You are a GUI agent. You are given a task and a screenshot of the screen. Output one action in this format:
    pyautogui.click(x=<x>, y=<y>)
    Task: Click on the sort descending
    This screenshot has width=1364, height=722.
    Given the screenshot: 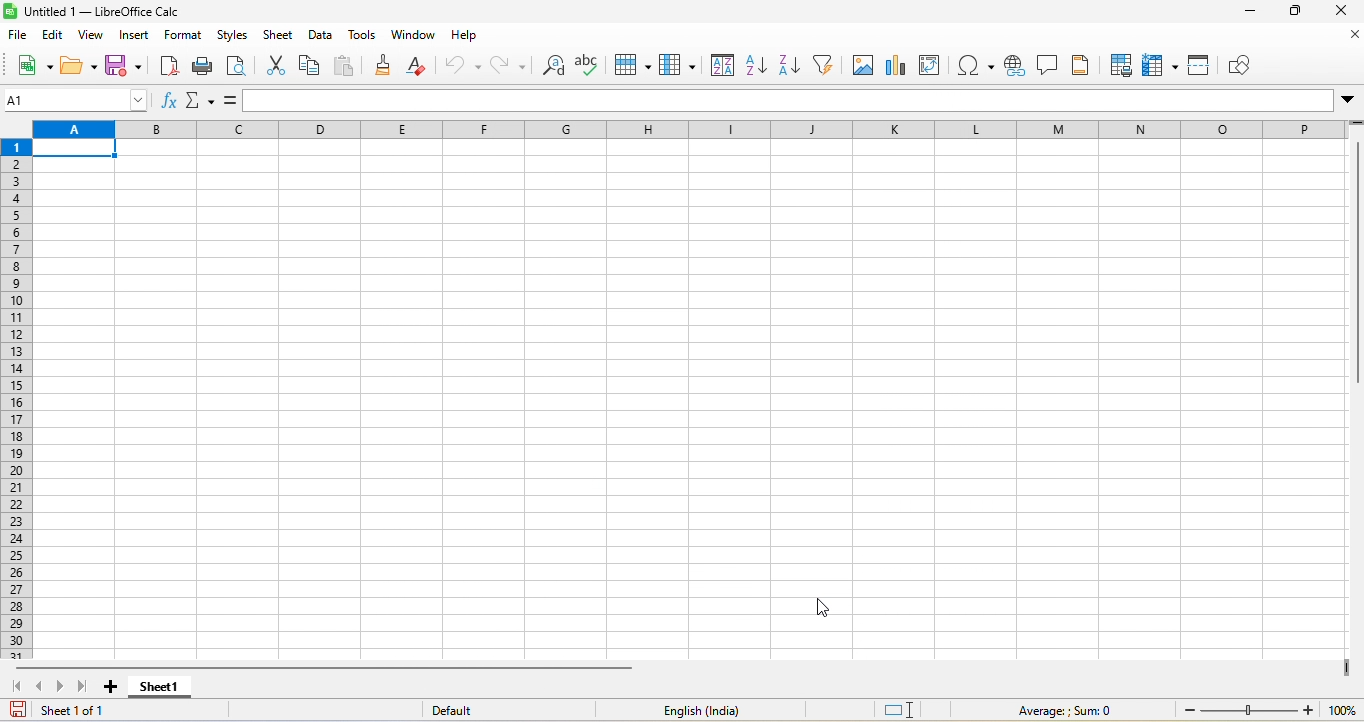 What is the action you would take?
    pyautogui.click(x=791, y=66)
    